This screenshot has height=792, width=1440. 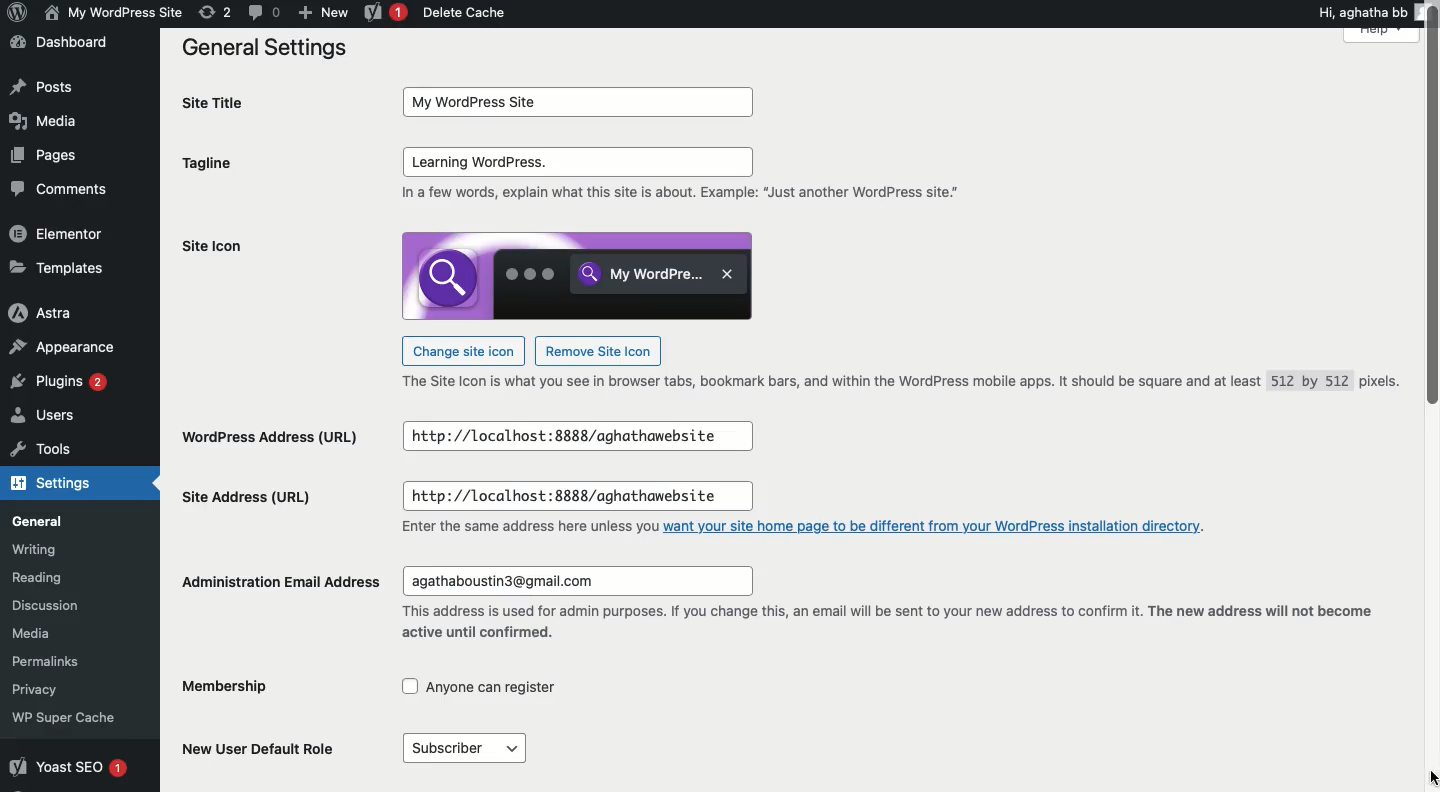 What do you see at coordinates (61, 47) in the screenshot?
I see `Dashboard` at bounding box center [61, 47].